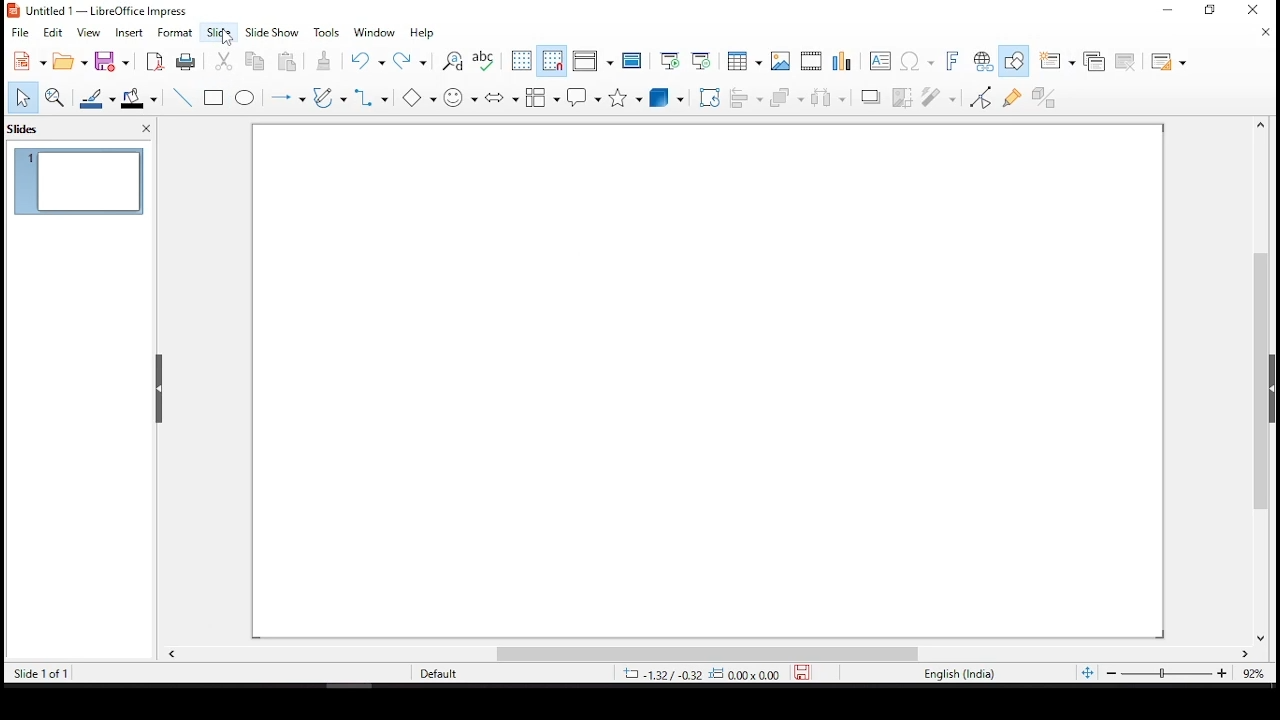 The height and width of the screenshot is (720, 1280). What do you see at coordinates (128, 33) in the screenshot?
I see `insert` at bounding box center [128, 33].